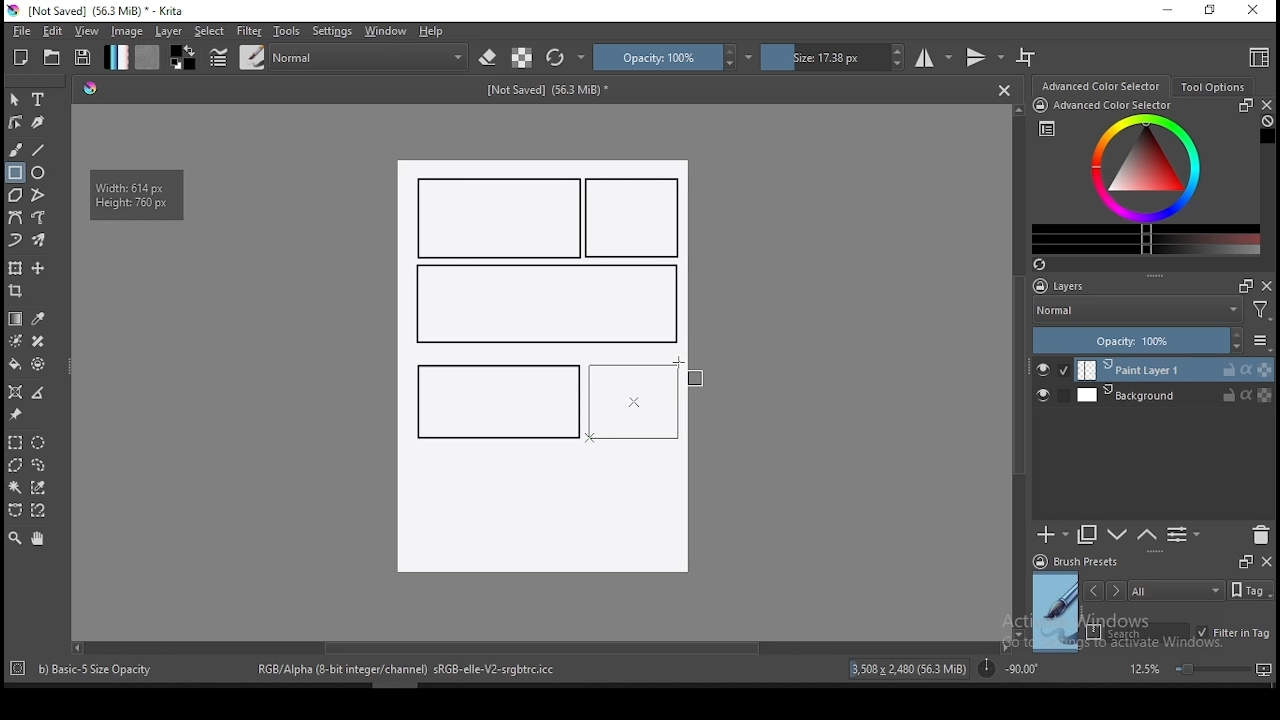 The image size is (1280, 720). What do you see at coordinates (1245, 561) in the screenshot?
I see `Frames` at bounding box center [1245, 561].